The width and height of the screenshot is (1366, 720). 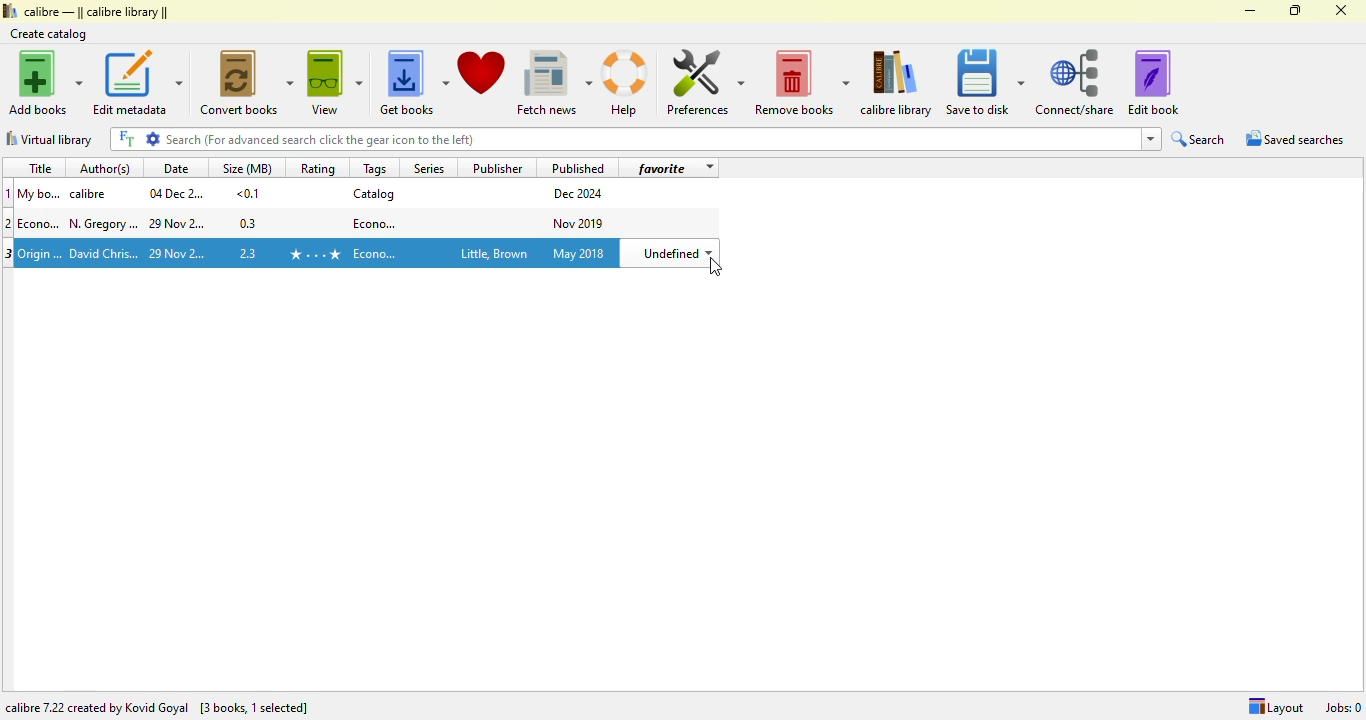 What do you see at coordinates (662, 168) in the screenshot?
I see `favorite` at bounding box center [662, 168].